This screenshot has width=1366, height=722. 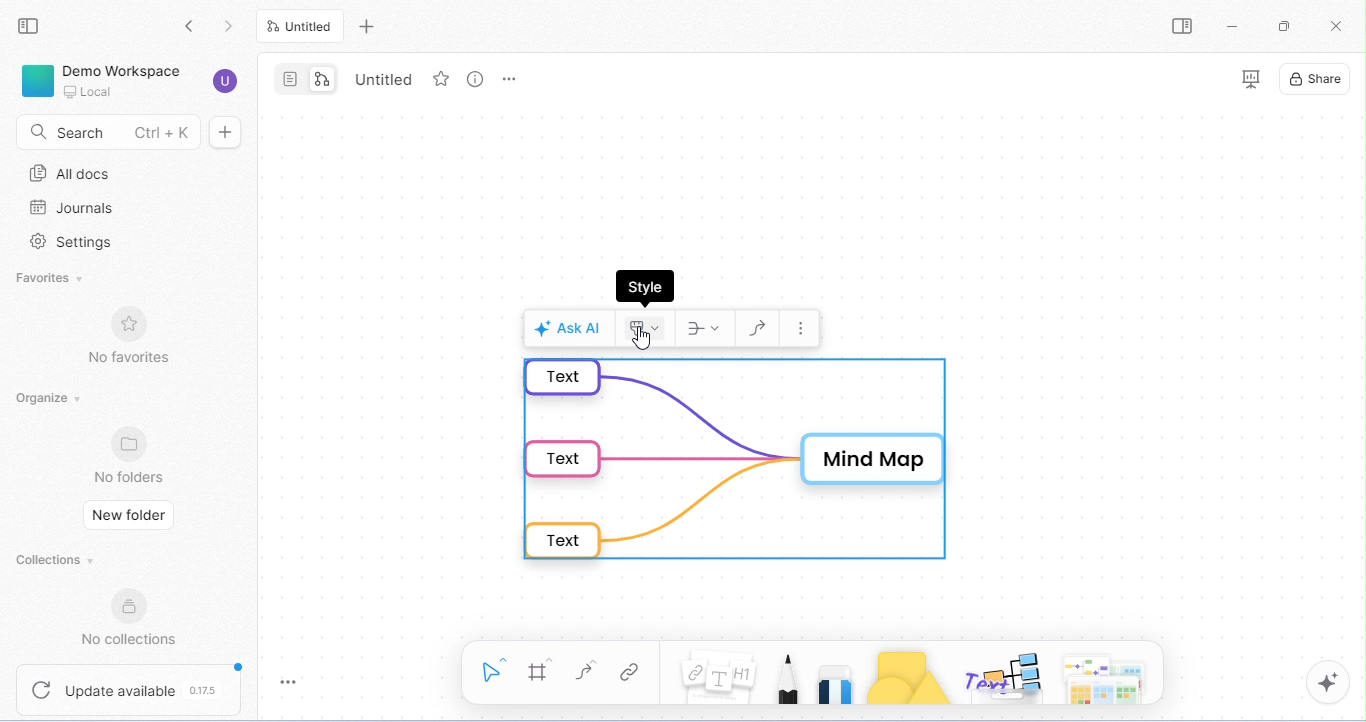 What do you see at coordinates (76, 171) in the screenshot?
I see `all docs` at bounding box center [76, 171].